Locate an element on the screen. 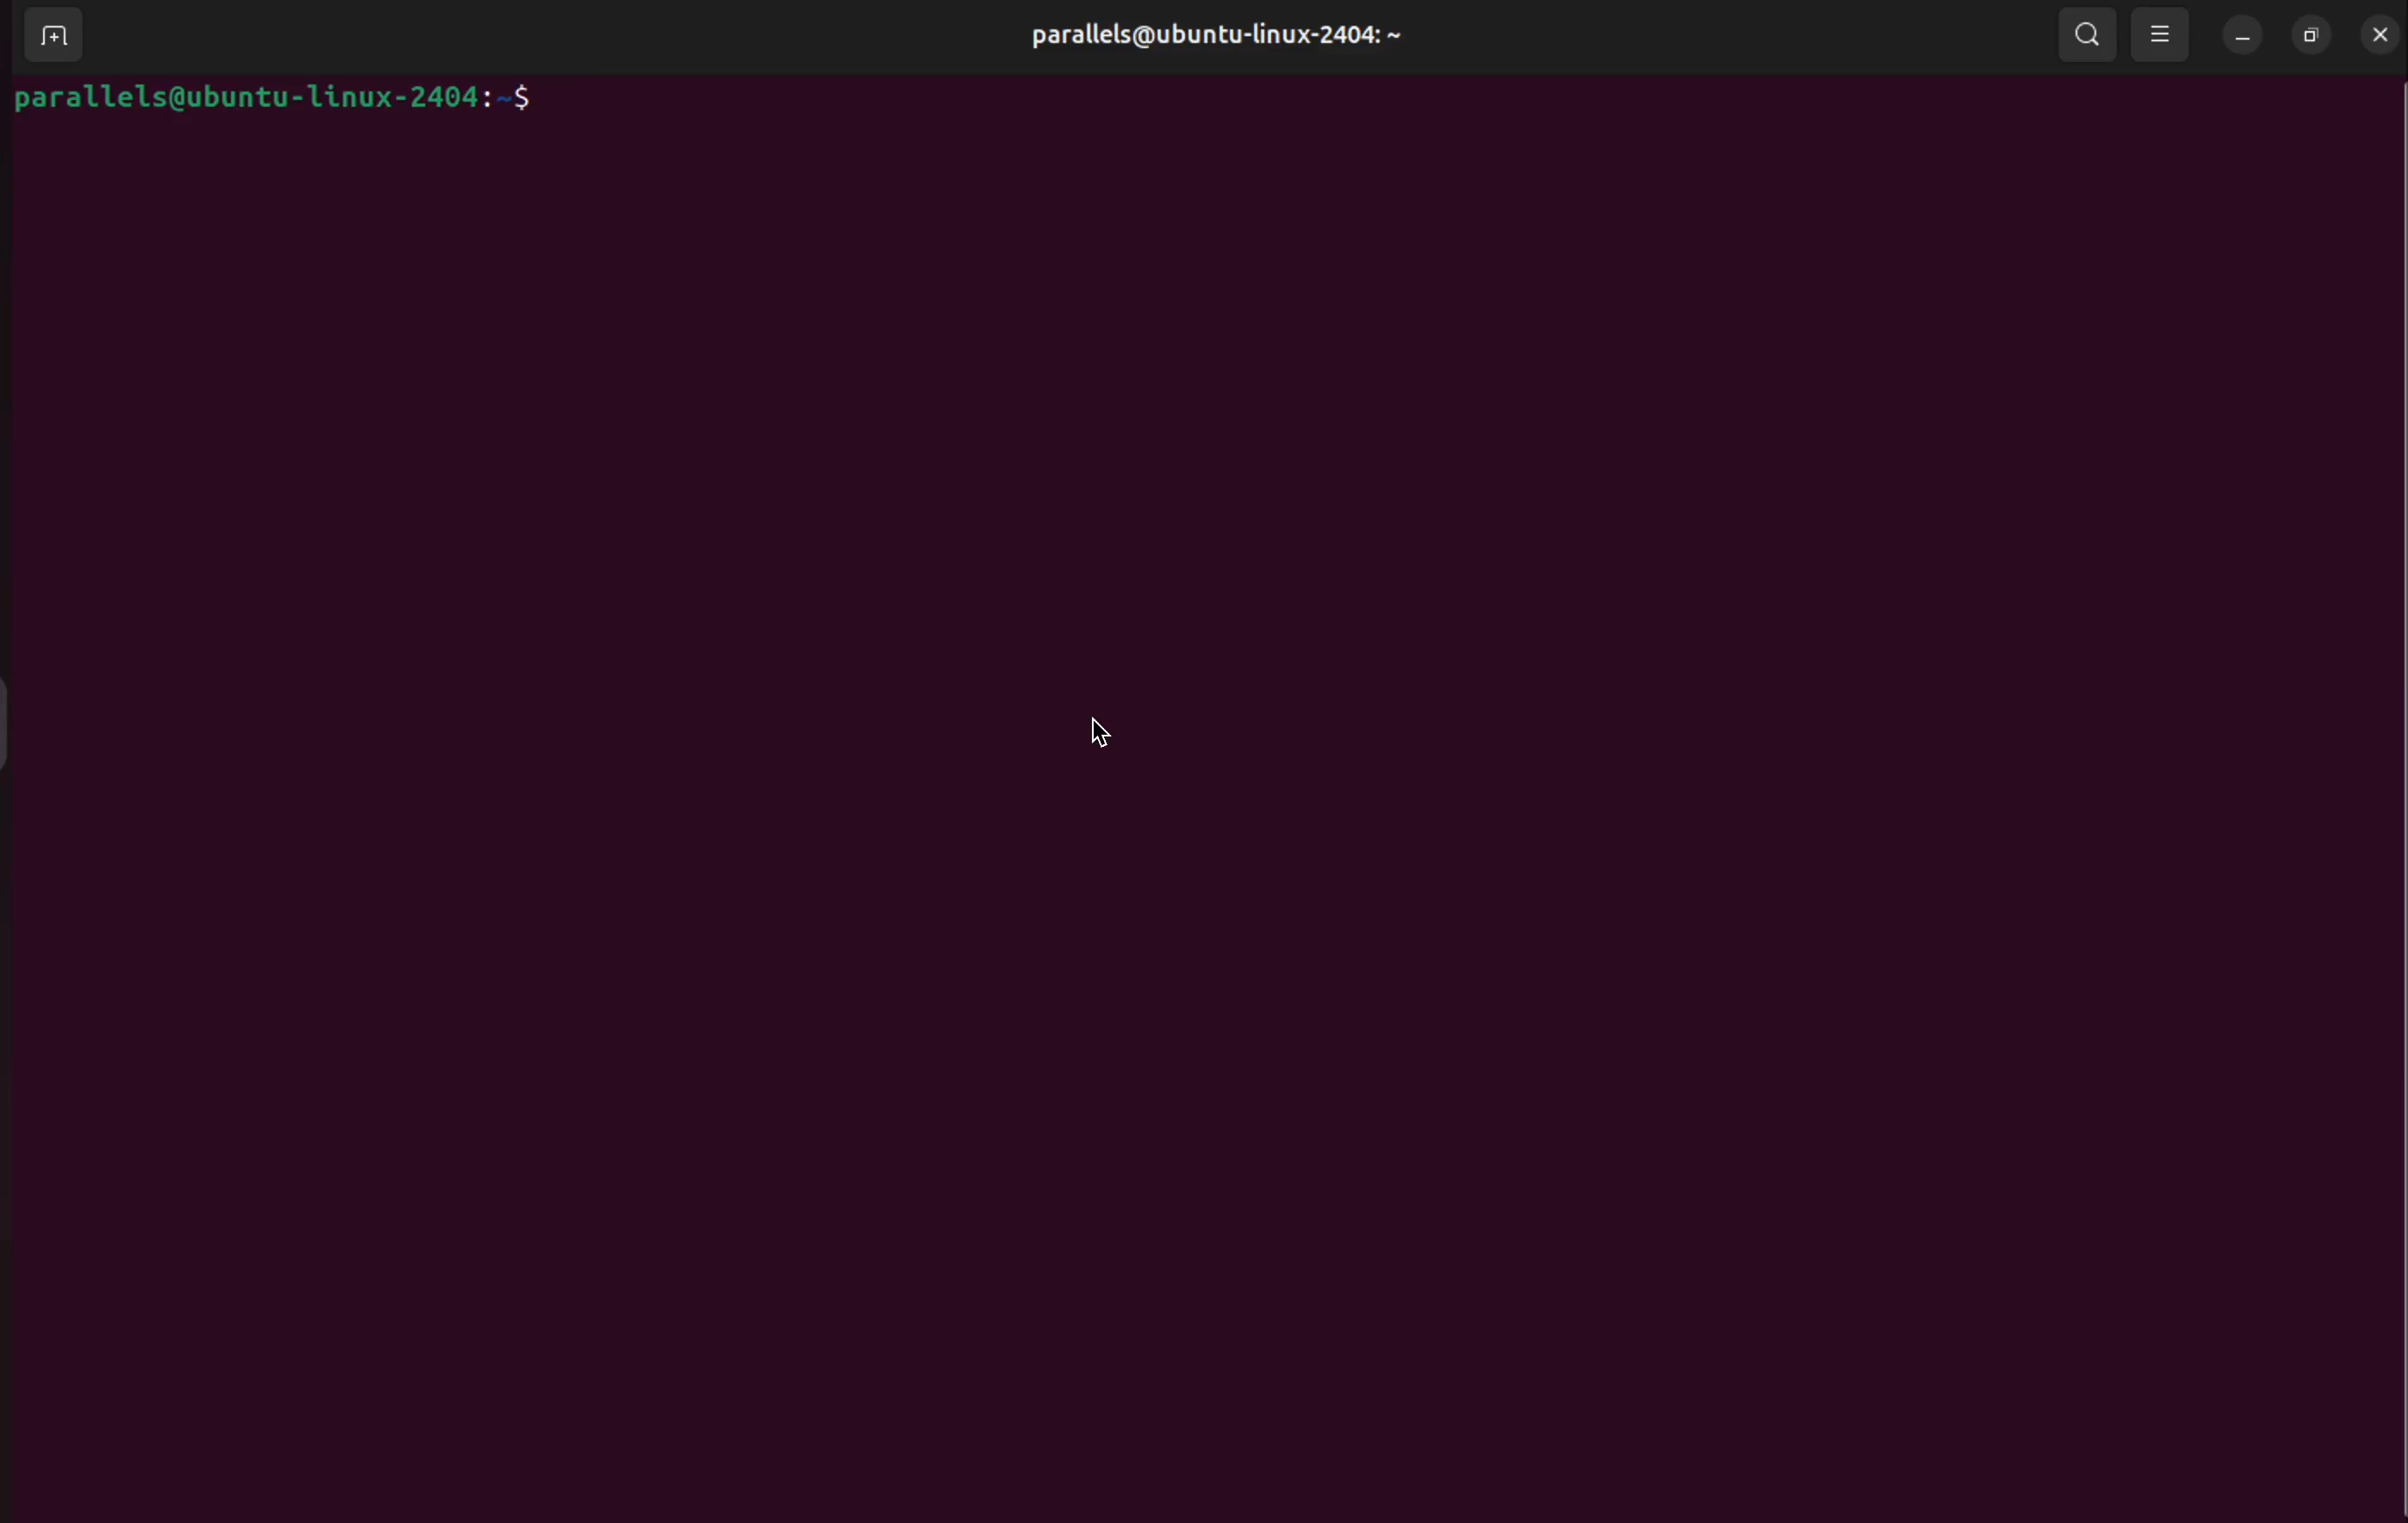  minimize is located at coordinates (2238, 39).